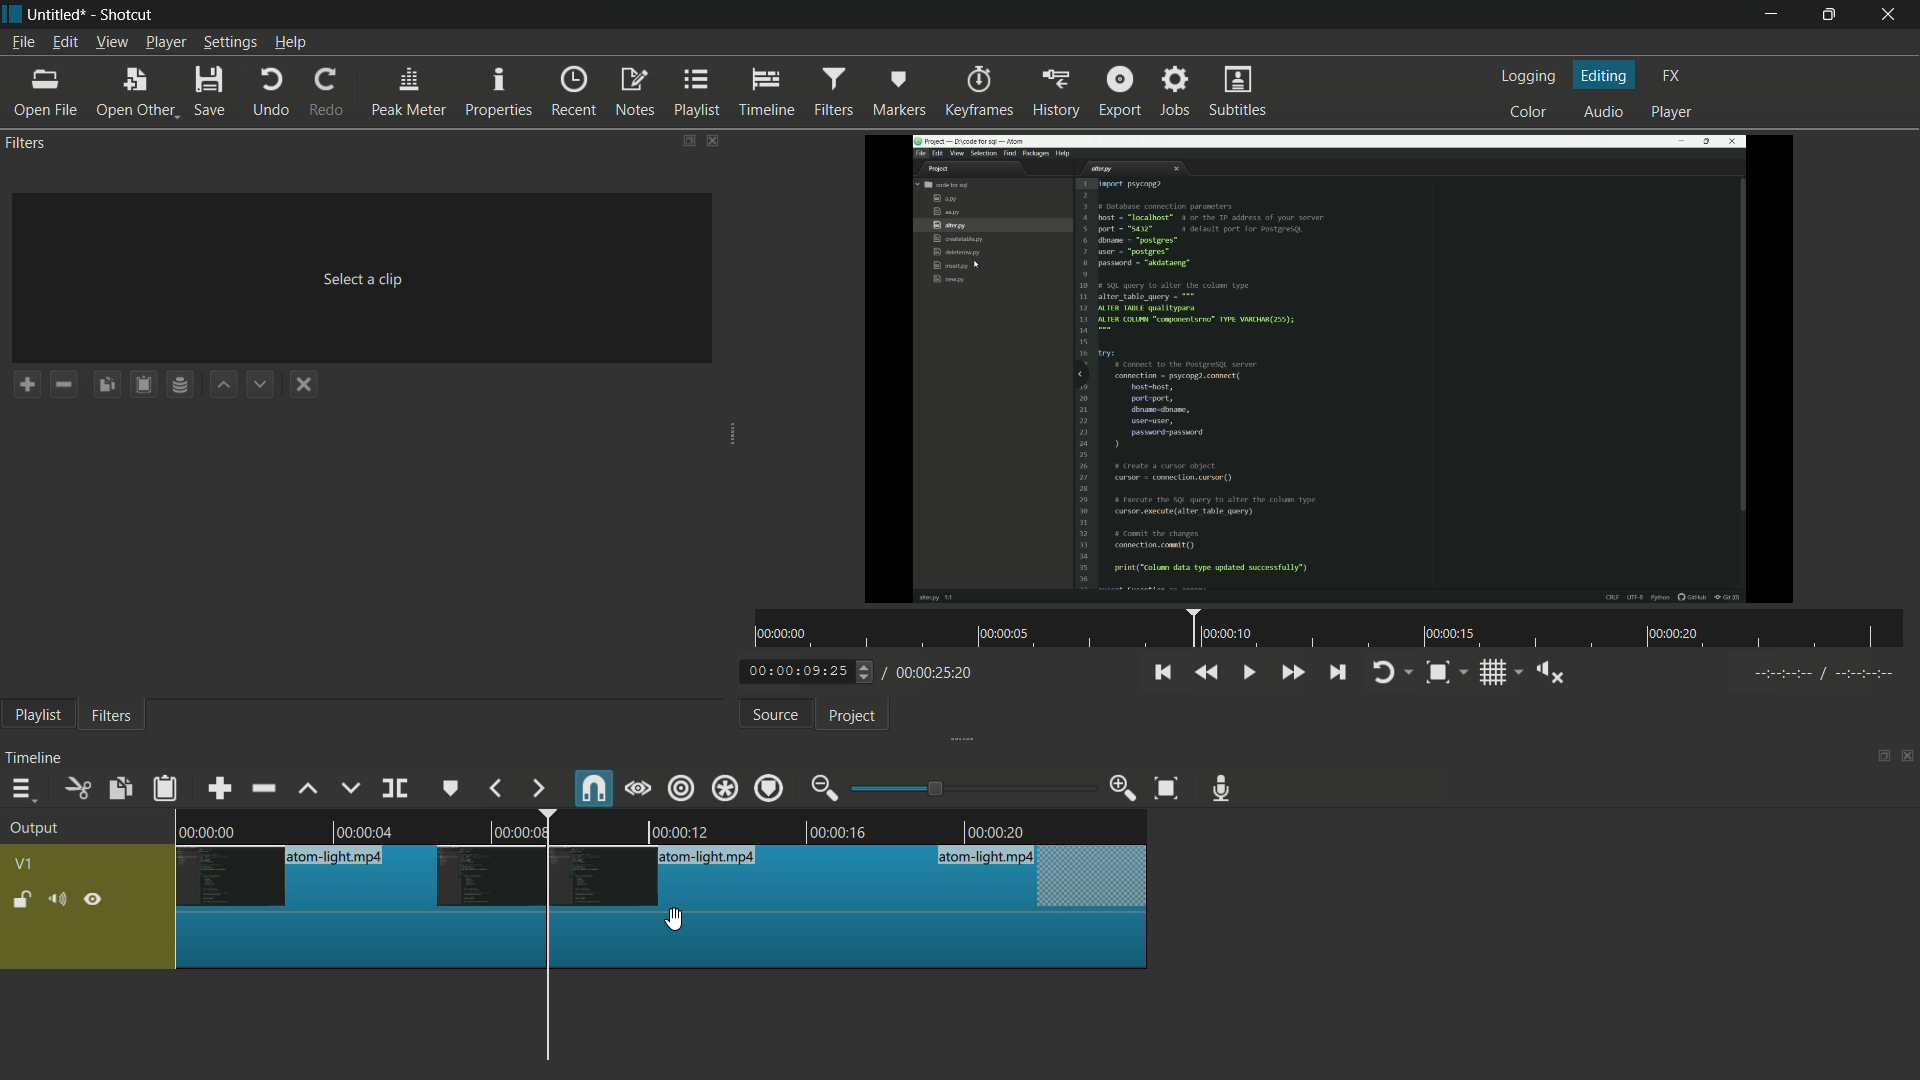 The height and width of the screenshot is (1080, 1920). Describe the element at coordinates (1895, 15) in the screenshot. I see `close app` at that location.